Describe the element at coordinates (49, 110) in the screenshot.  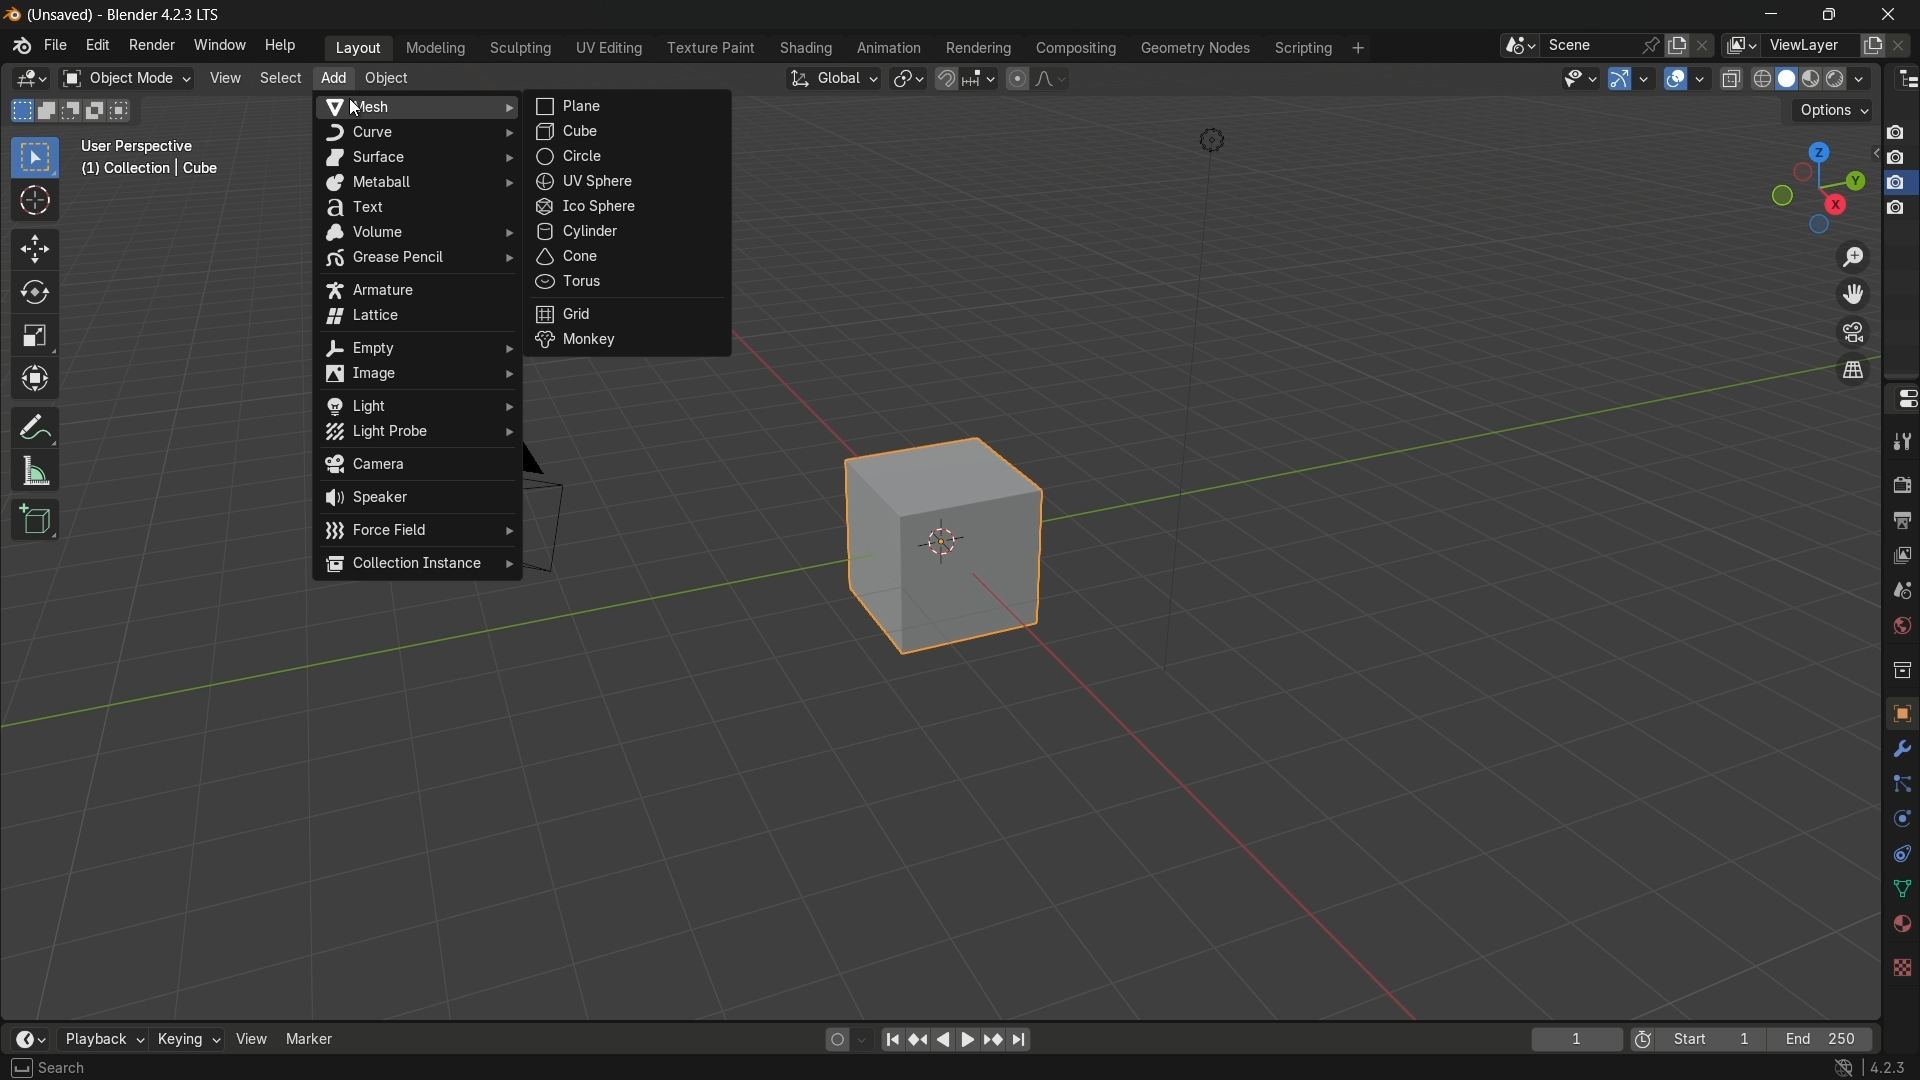
I see `extend existing selection` at that location.